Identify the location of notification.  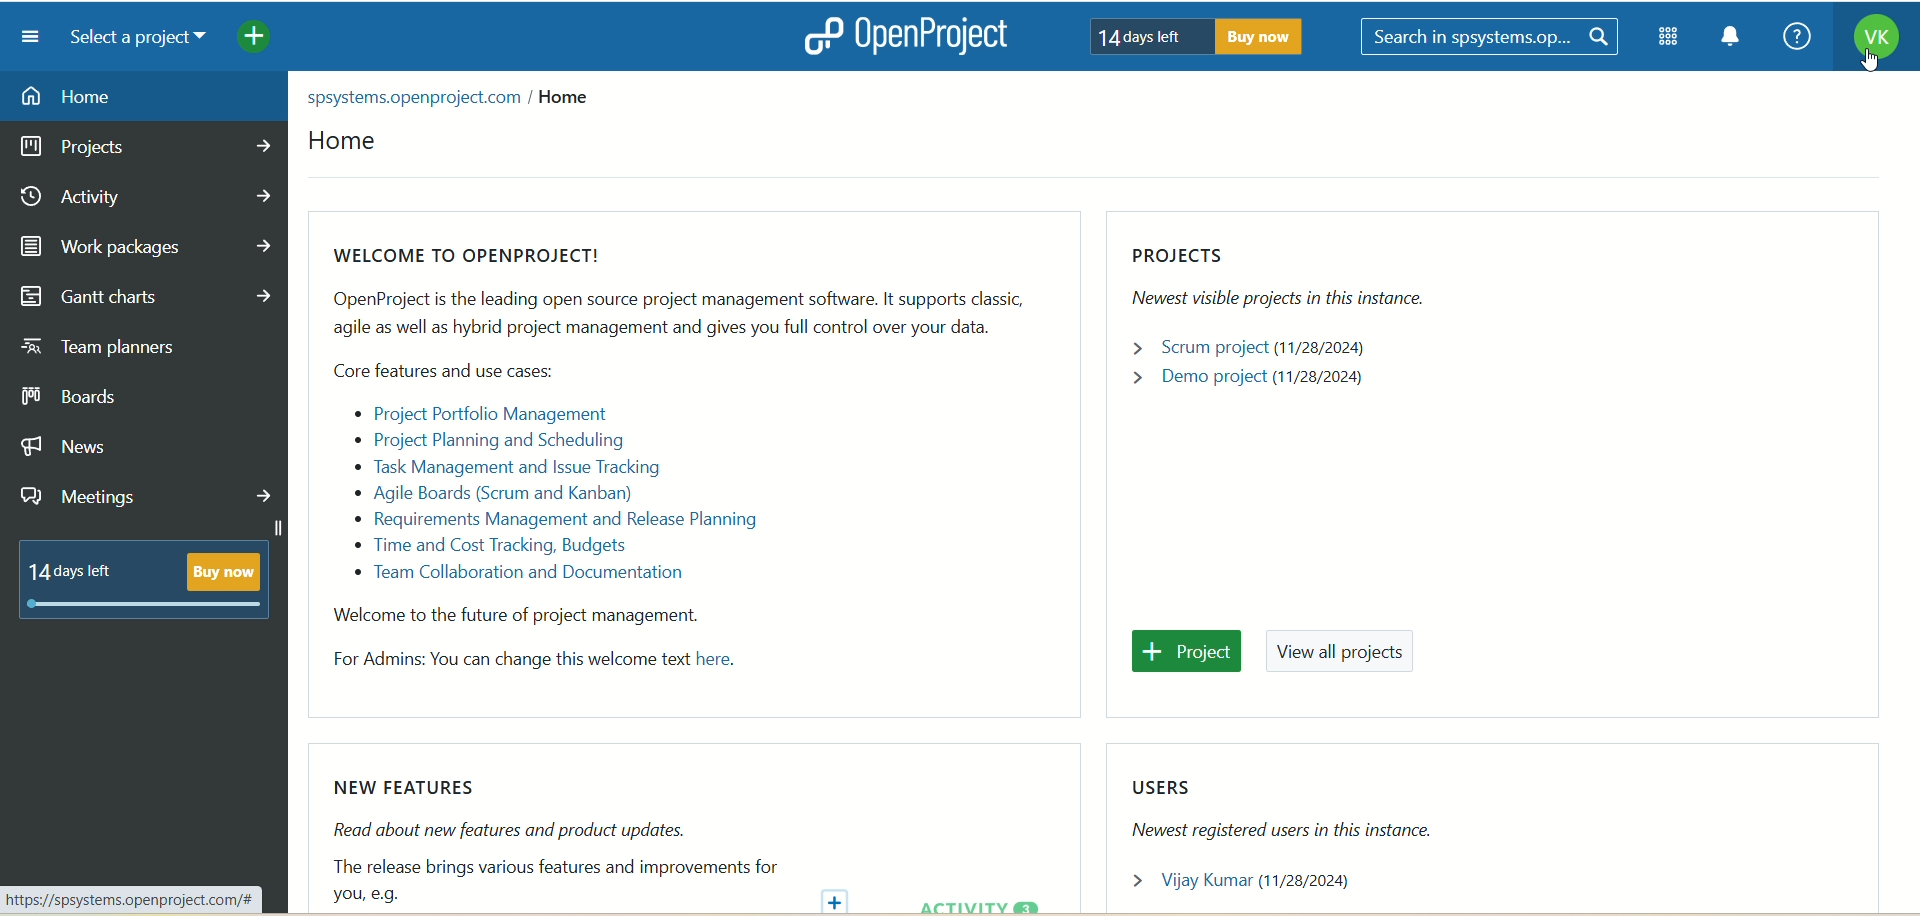
(1731, 39).